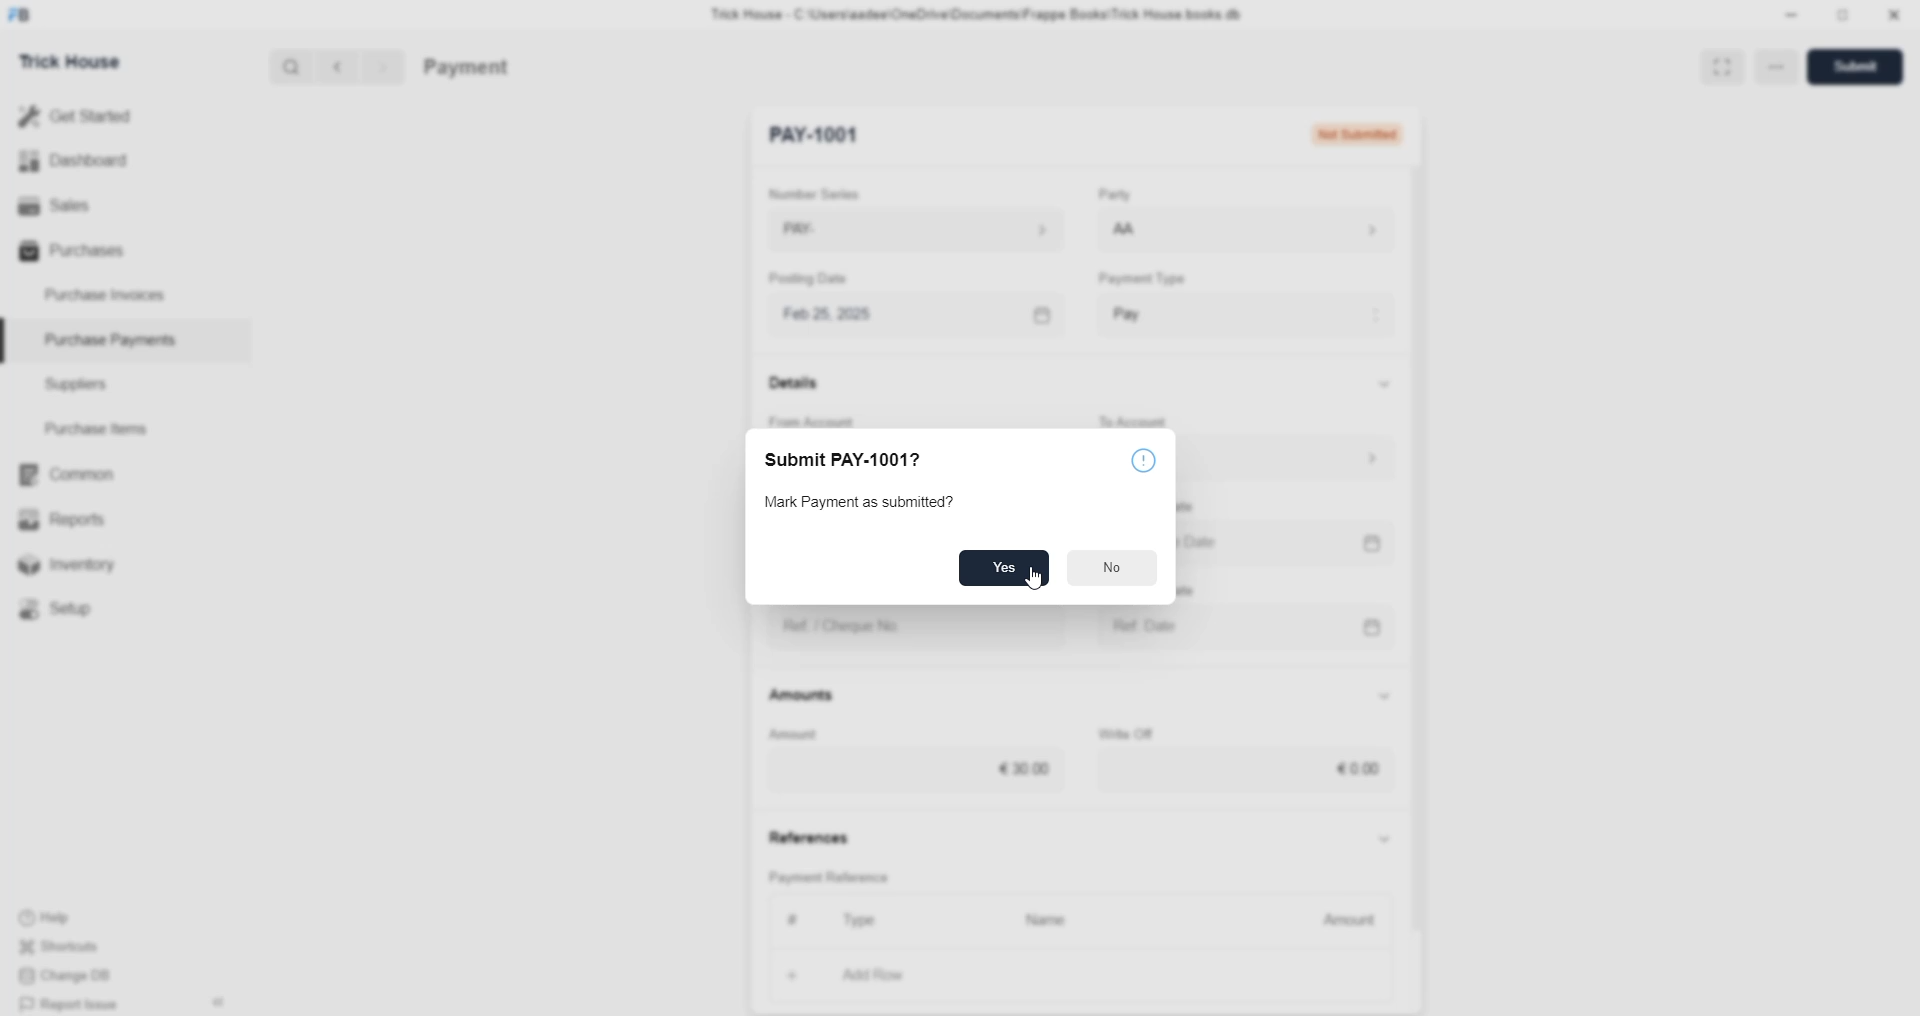  What do you see at coordinates (1894, 15) in the screenshot?
I see `close` at bounding box center [1894, 15].